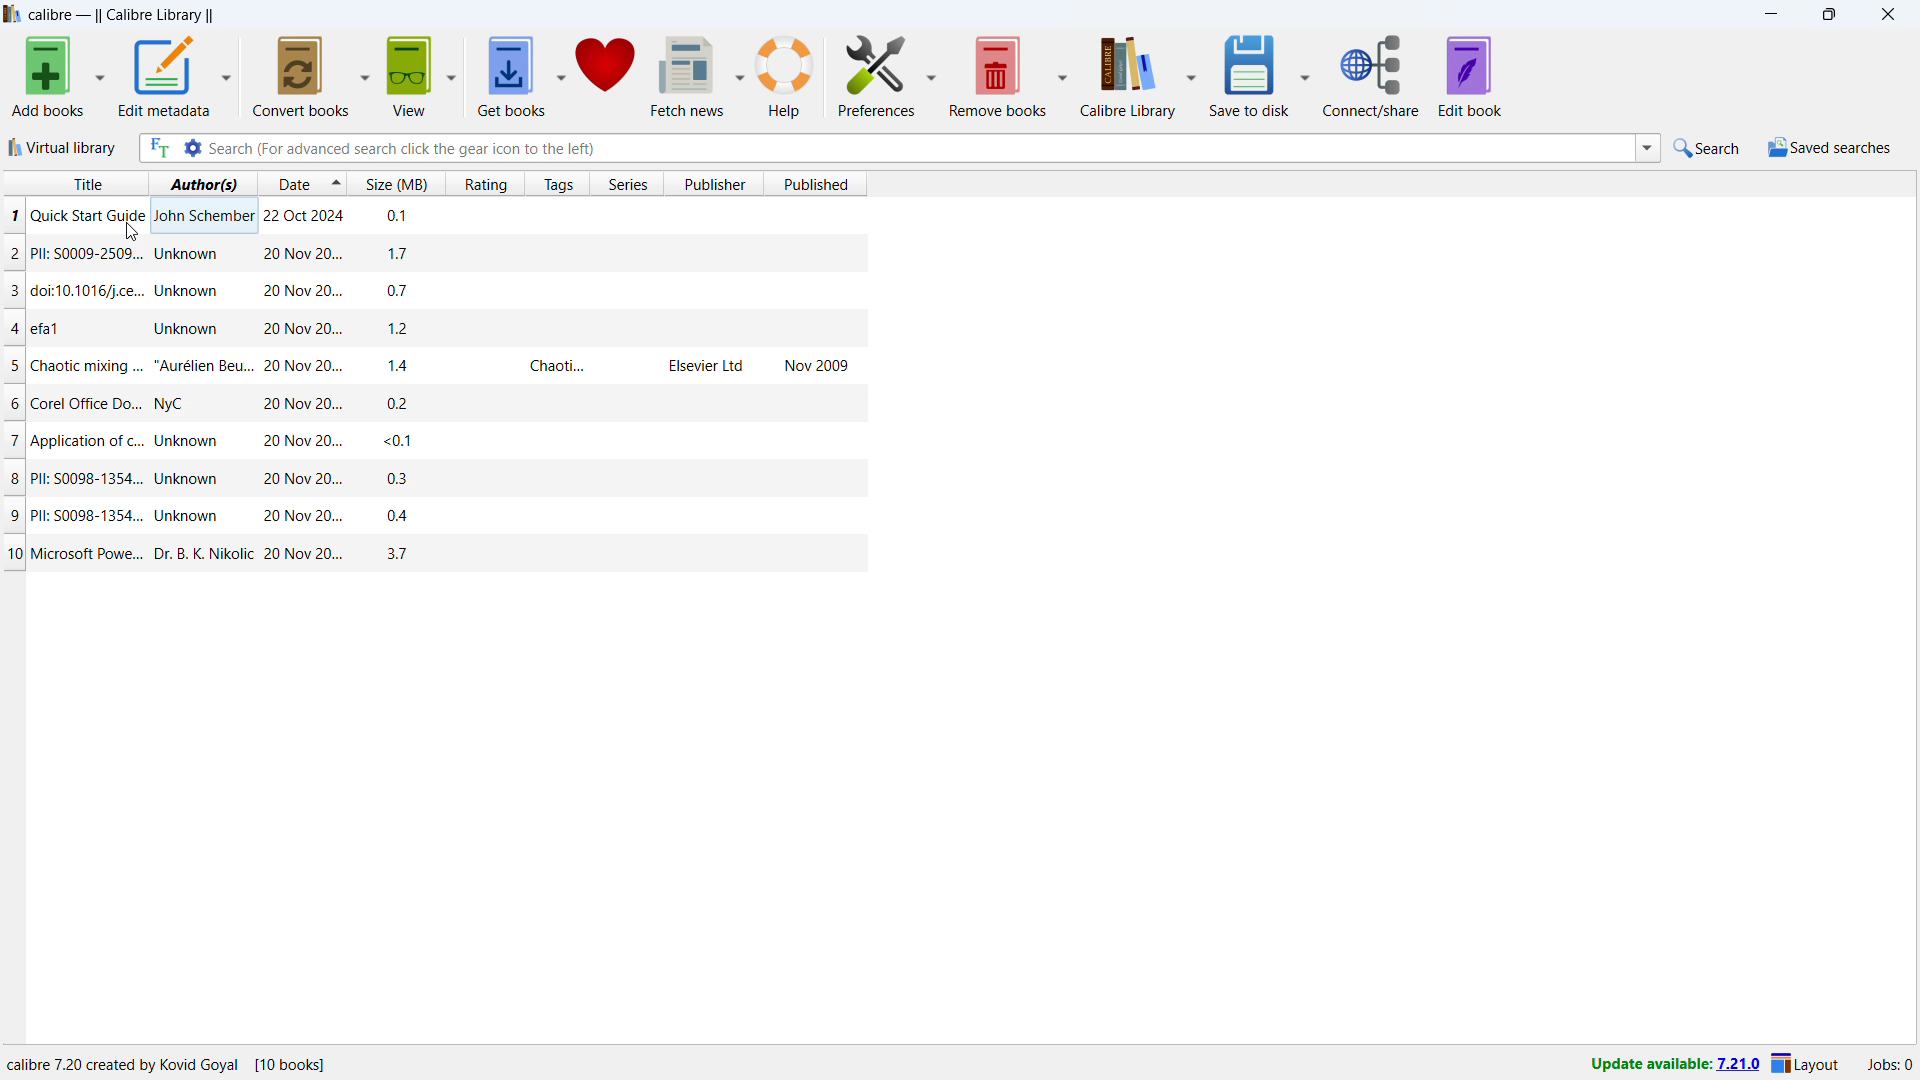 The width and height of the screenshot is (1920, 1080). I want to click on sort by date, so click(290, 183).